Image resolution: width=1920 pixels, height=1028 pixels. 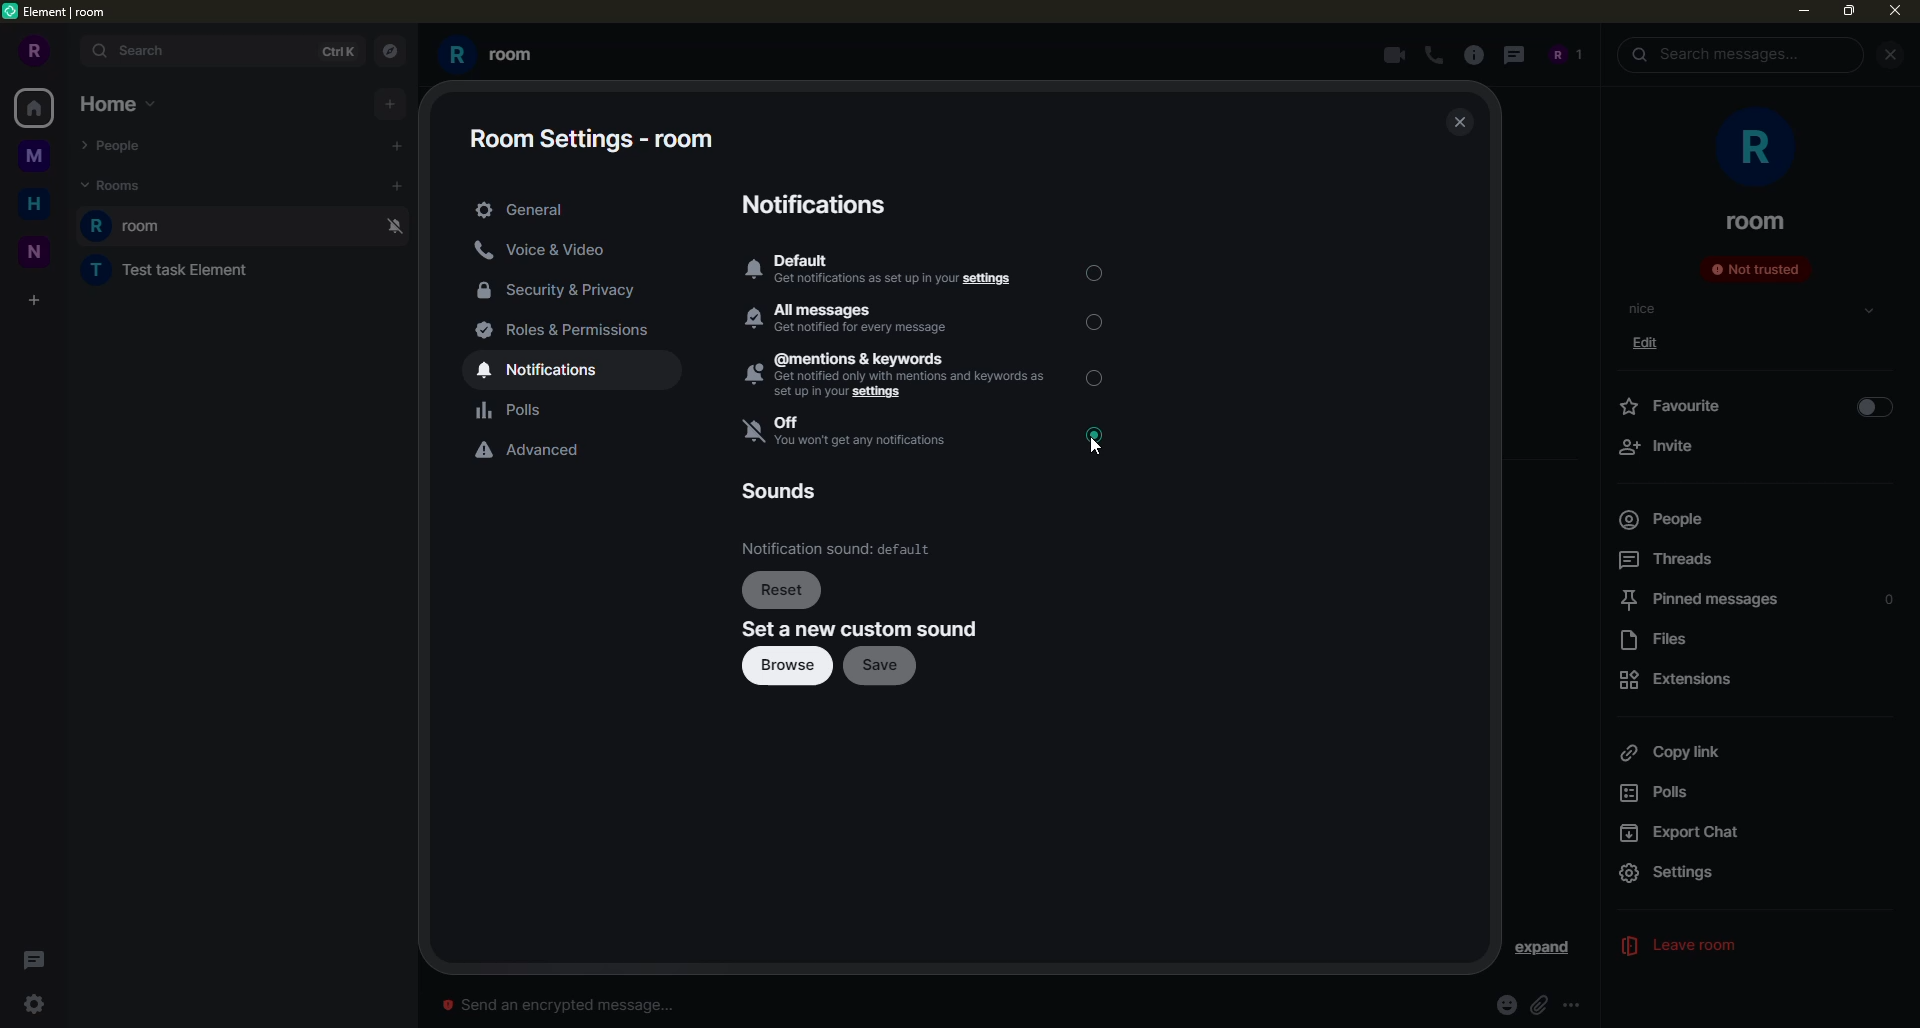 What do you see at coordinates (596, 142) in the screenshot?
I see `room settings-room` at bounding box center [596, 142].